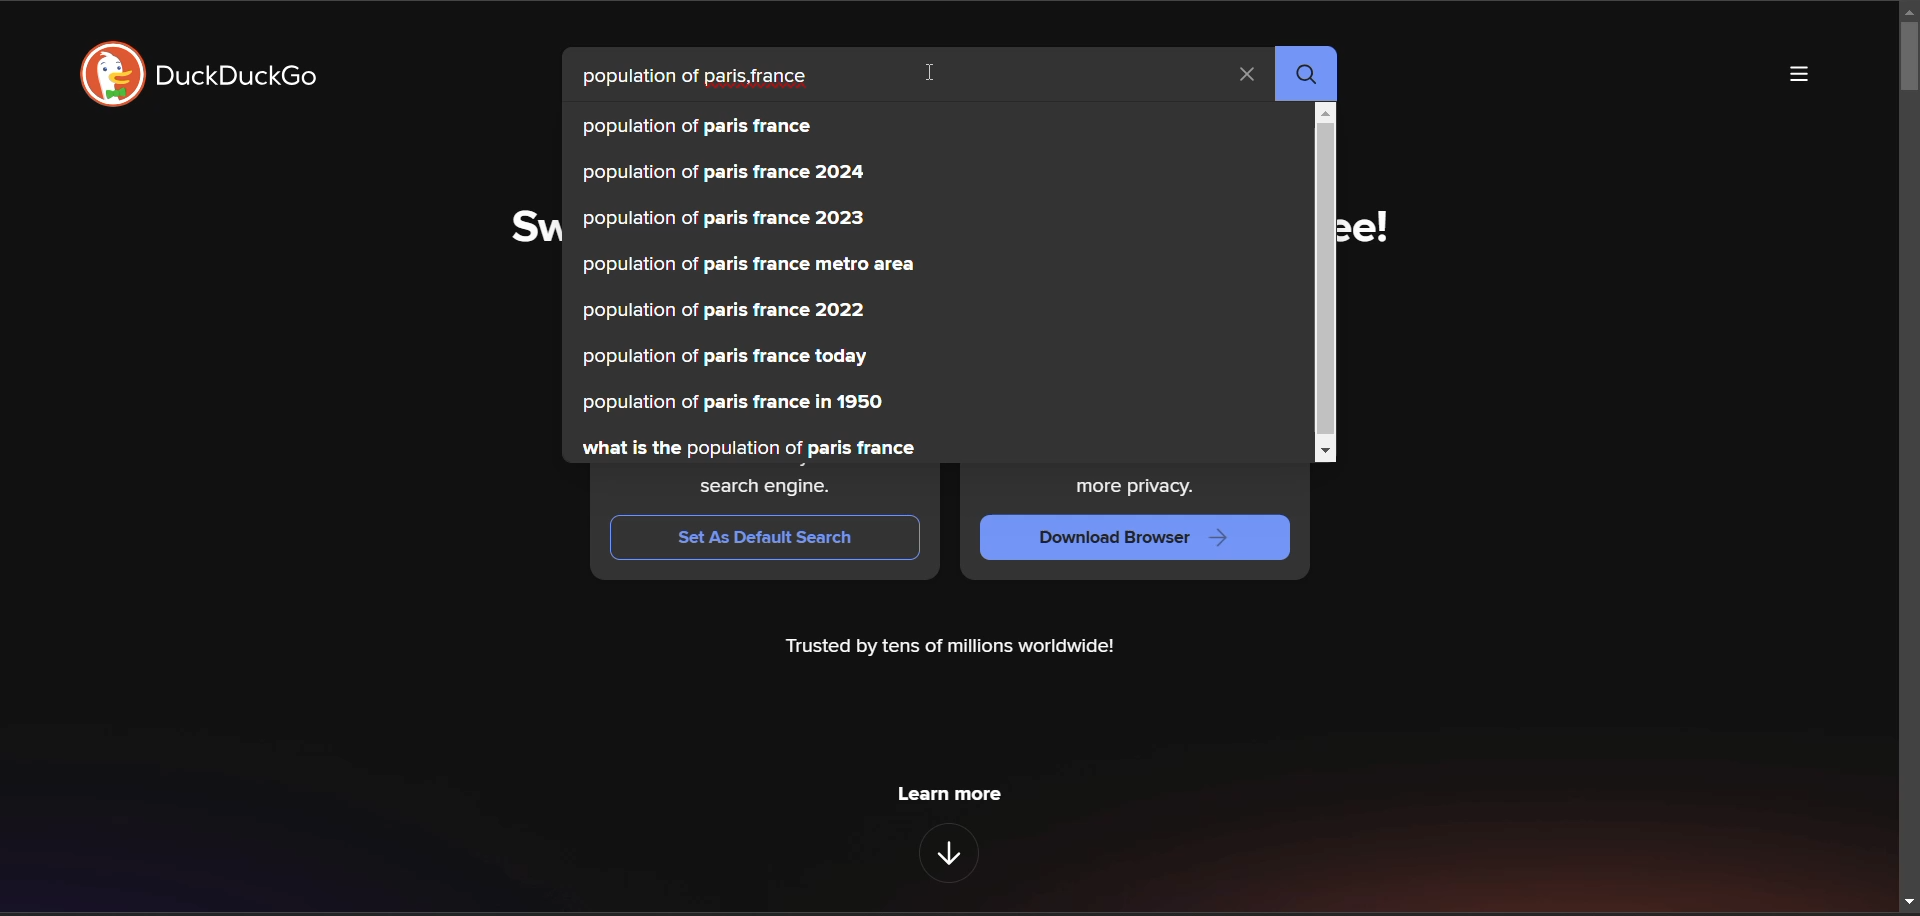 The width and height of the screenshot is (1920, 916). Describe the element at coordinates (949, 796) in the screenshot. I see `learn more` at that location.